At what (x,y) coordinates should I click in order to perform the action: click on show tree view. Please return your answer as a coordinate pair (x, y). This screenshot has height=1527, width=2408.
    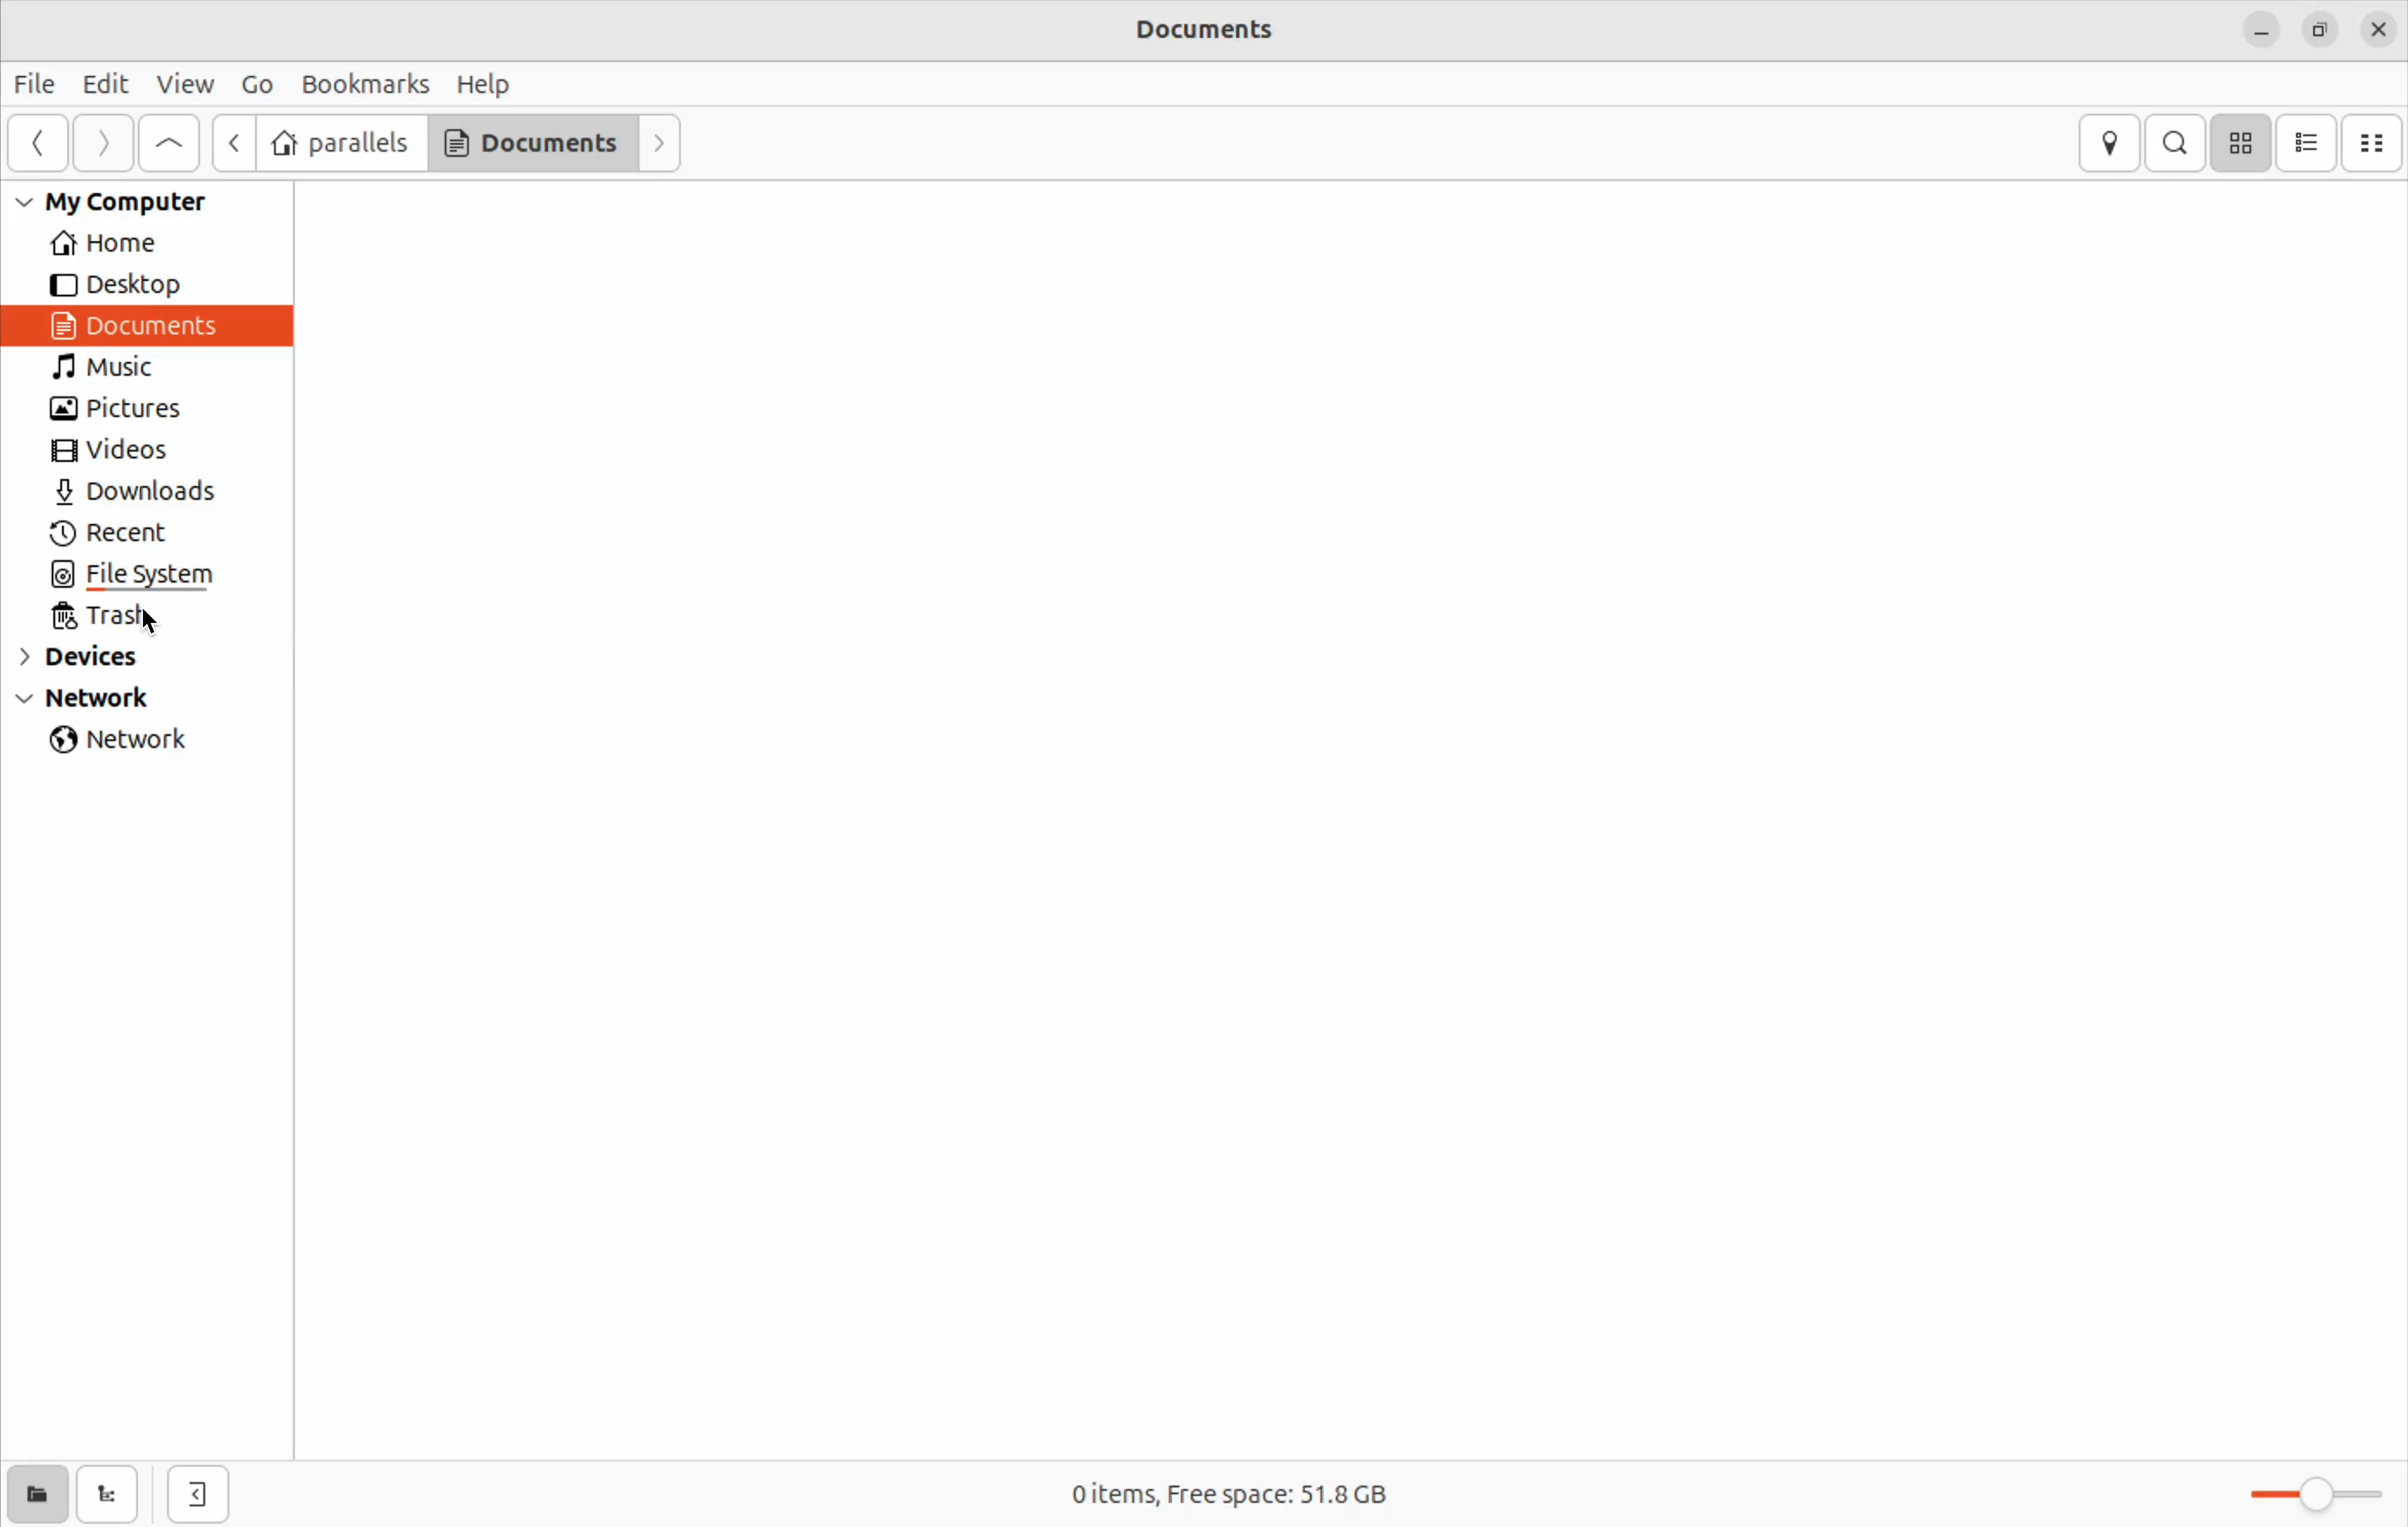
    Looking at the image, I should click on (106, 1494).